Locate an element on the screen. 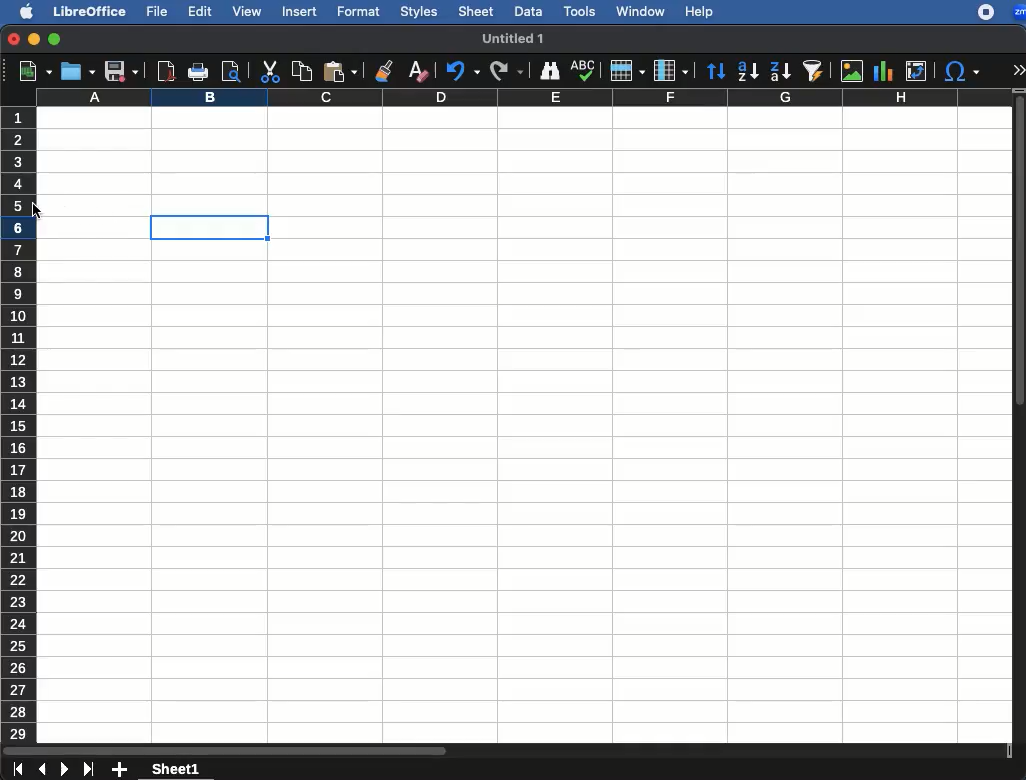 Image resolution: width=1026 pixels, height=780 pixels. cursor is located at coordinates (40, 212).